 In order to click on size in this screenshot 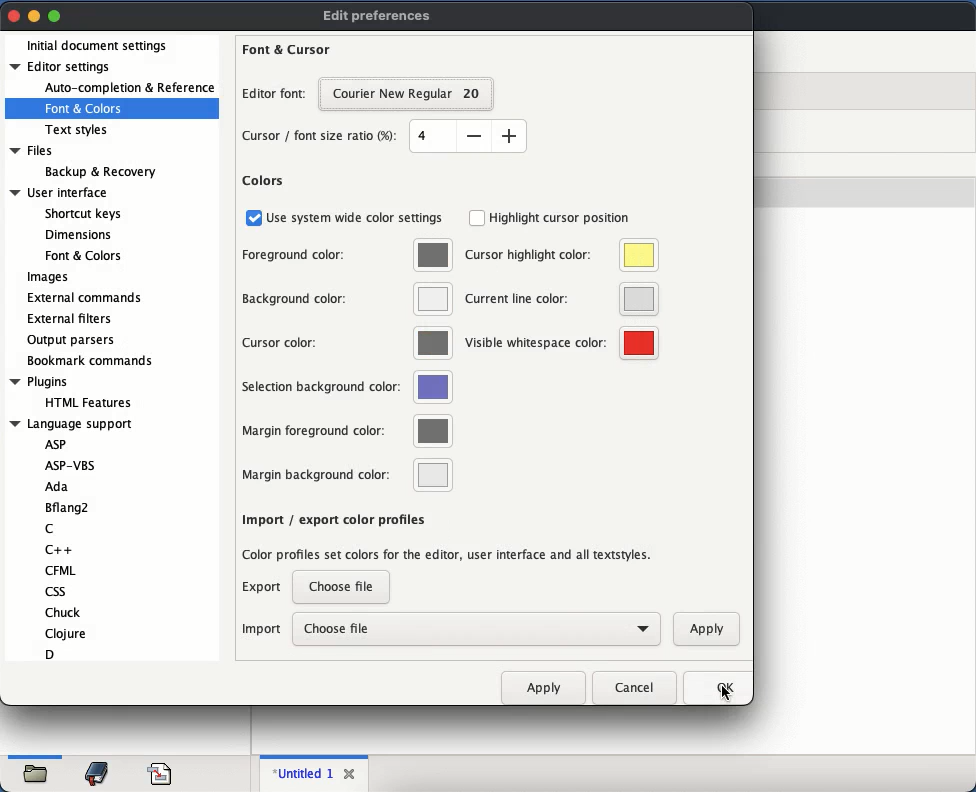, I will do `click(429, 136)`.